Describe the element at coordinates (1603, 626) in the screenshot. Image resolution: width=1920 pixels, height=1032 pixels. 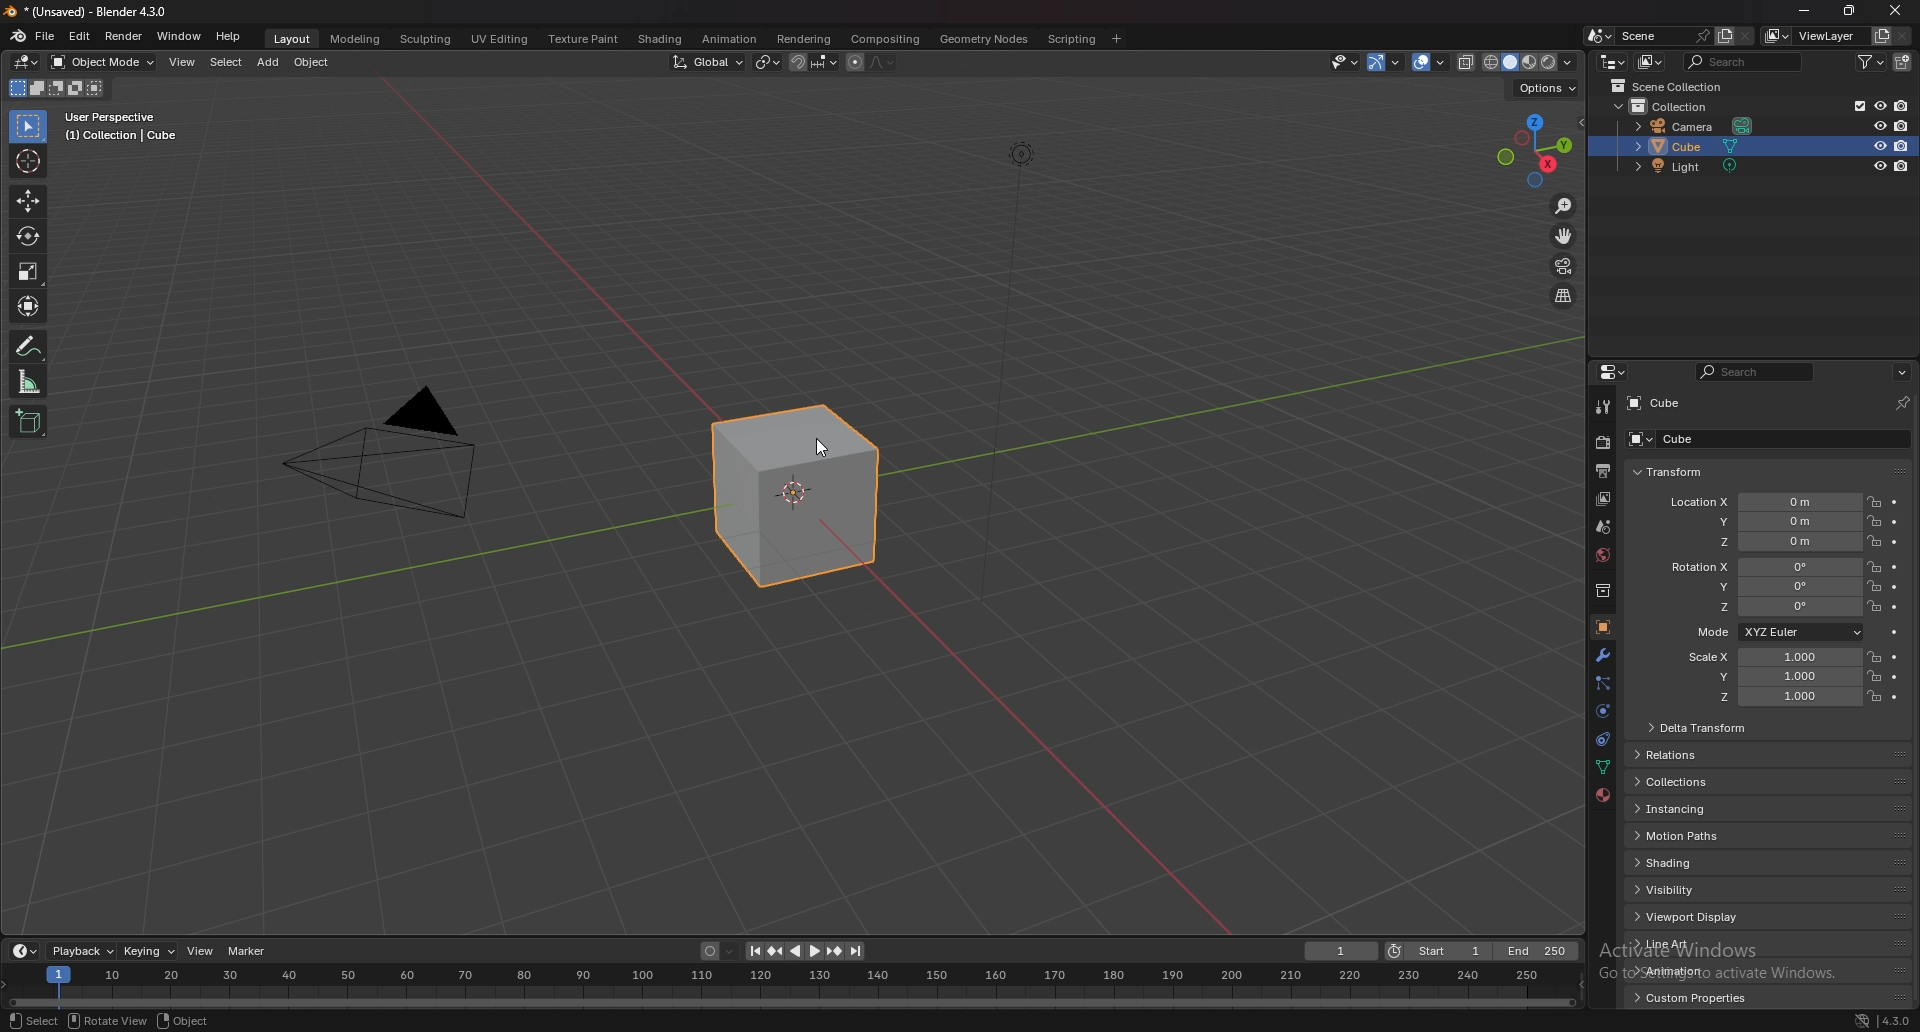
I see `object` at that location.